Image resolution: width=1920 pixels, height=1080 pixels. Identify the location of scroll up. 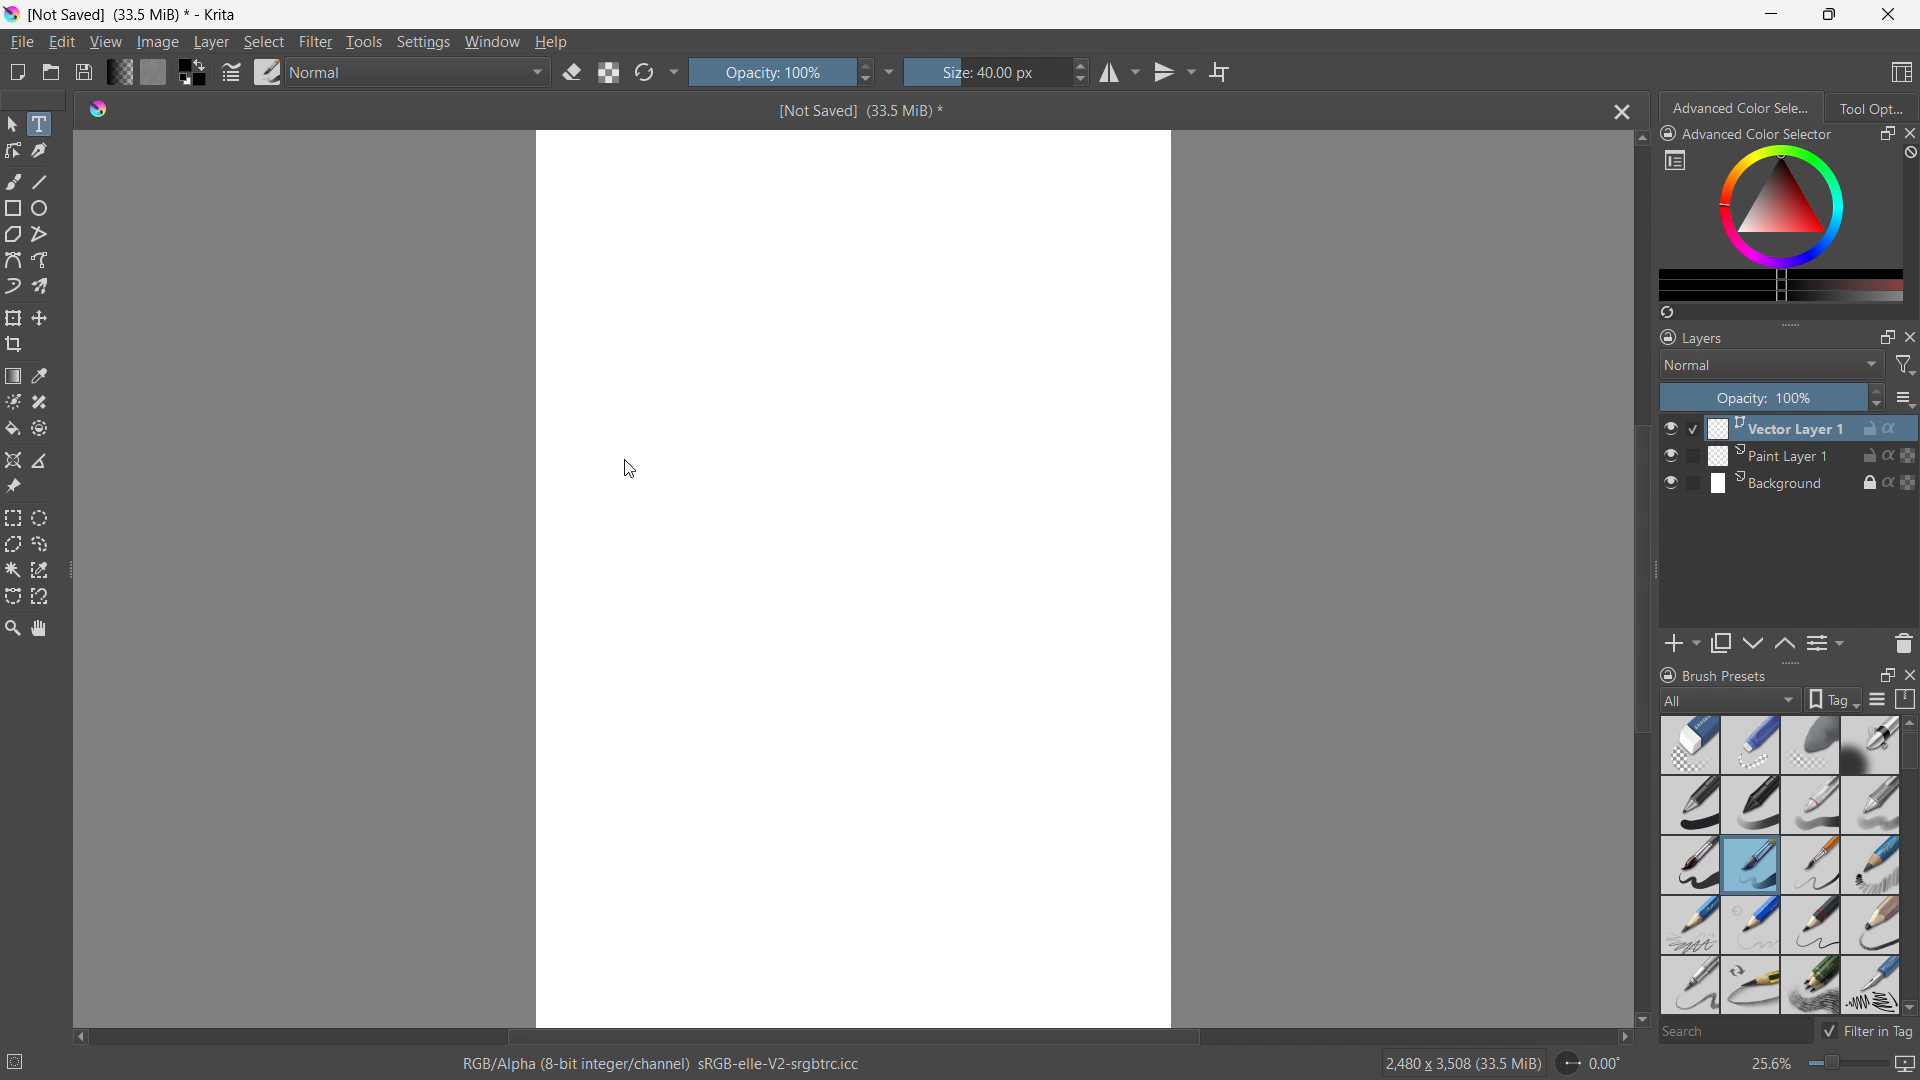
(1908, 722).